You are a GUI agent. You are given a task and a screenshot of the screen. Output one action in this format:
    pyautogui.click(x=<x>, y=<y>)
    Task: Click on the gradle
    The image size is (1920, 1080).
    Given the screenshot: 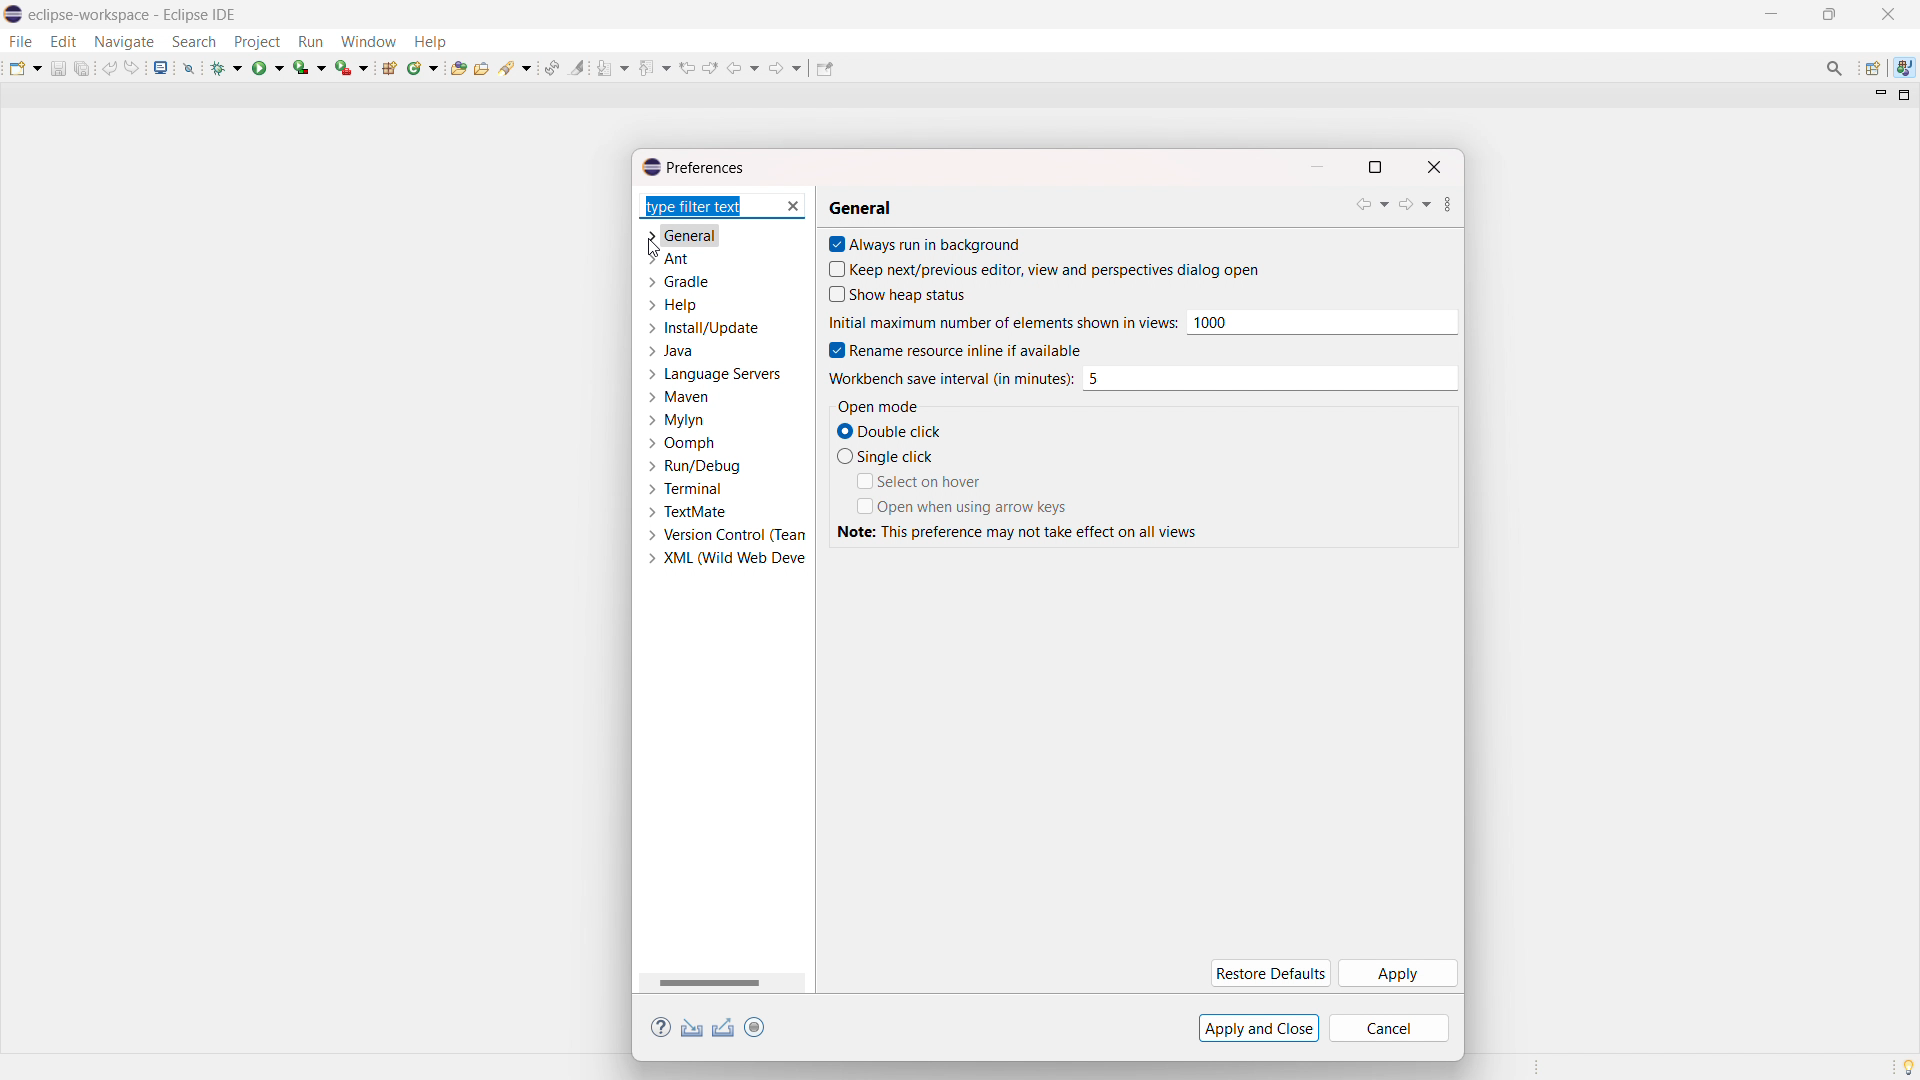 What is the action you would take?
    pyautogui.click(x=678, y=281)
    